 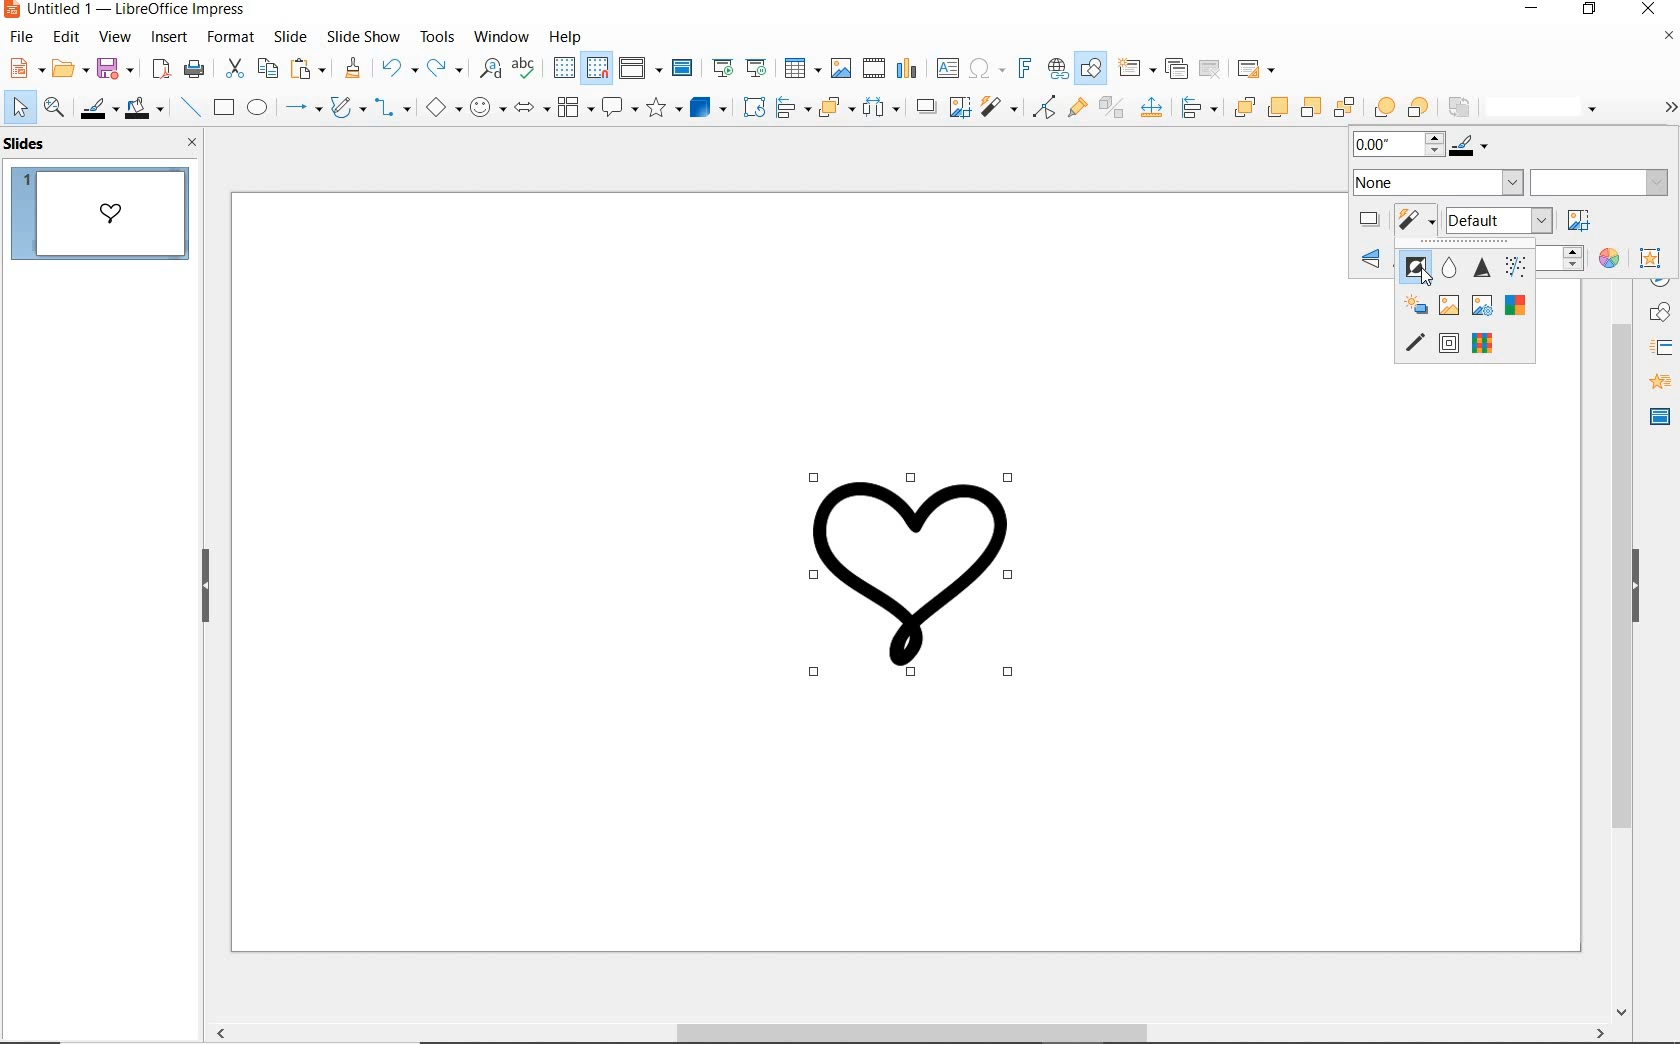 What do you see at coordinates (390, 110) in the screenshot?
I see `connectors` at bounding box center [390, 110].